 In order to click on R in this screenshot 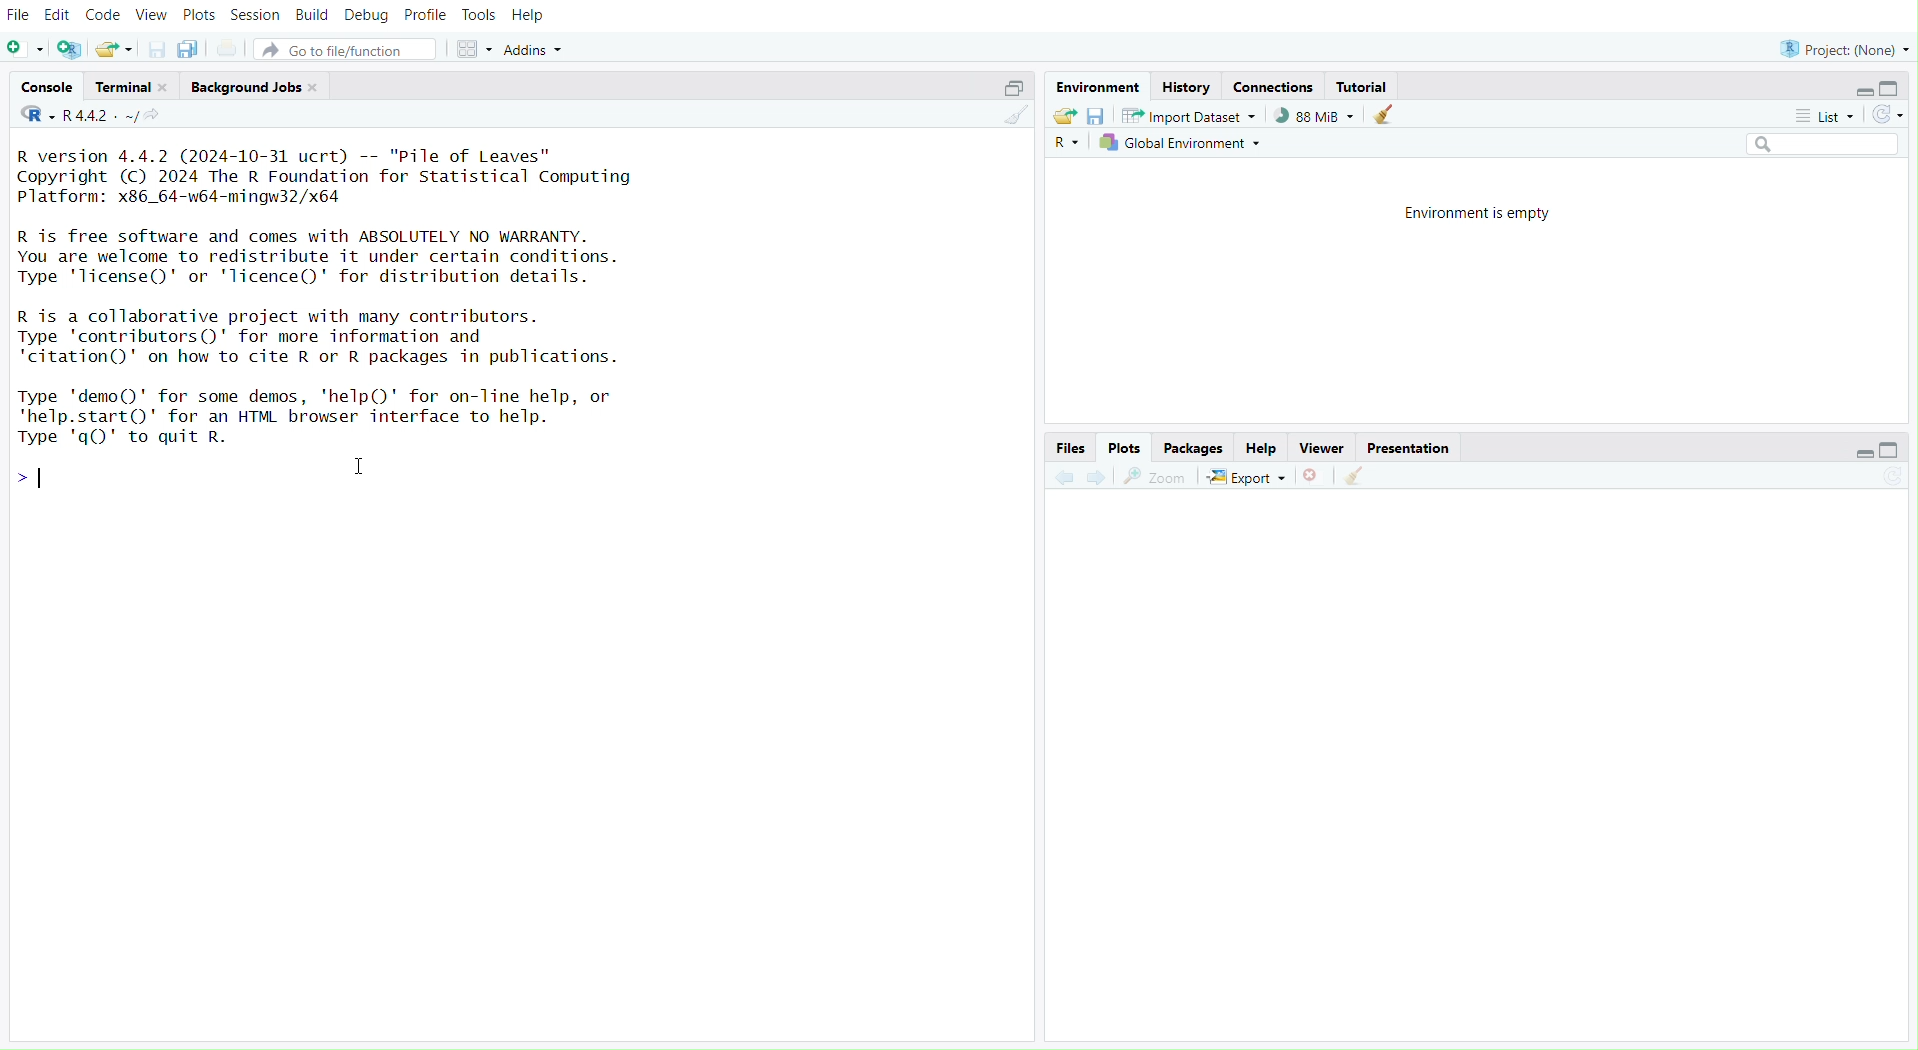, I will do `click(33, 120)`.